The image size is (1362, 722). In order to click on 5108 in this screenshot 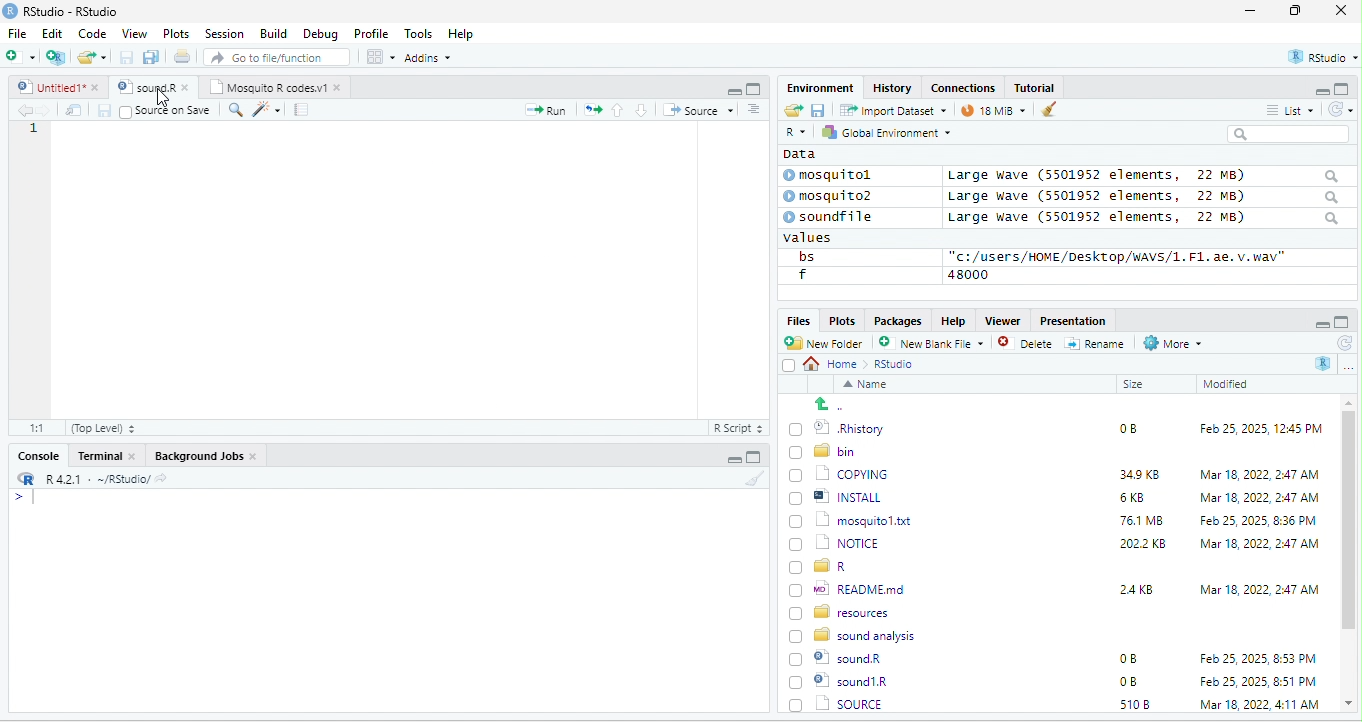, I will do `click(1130, 680)`.